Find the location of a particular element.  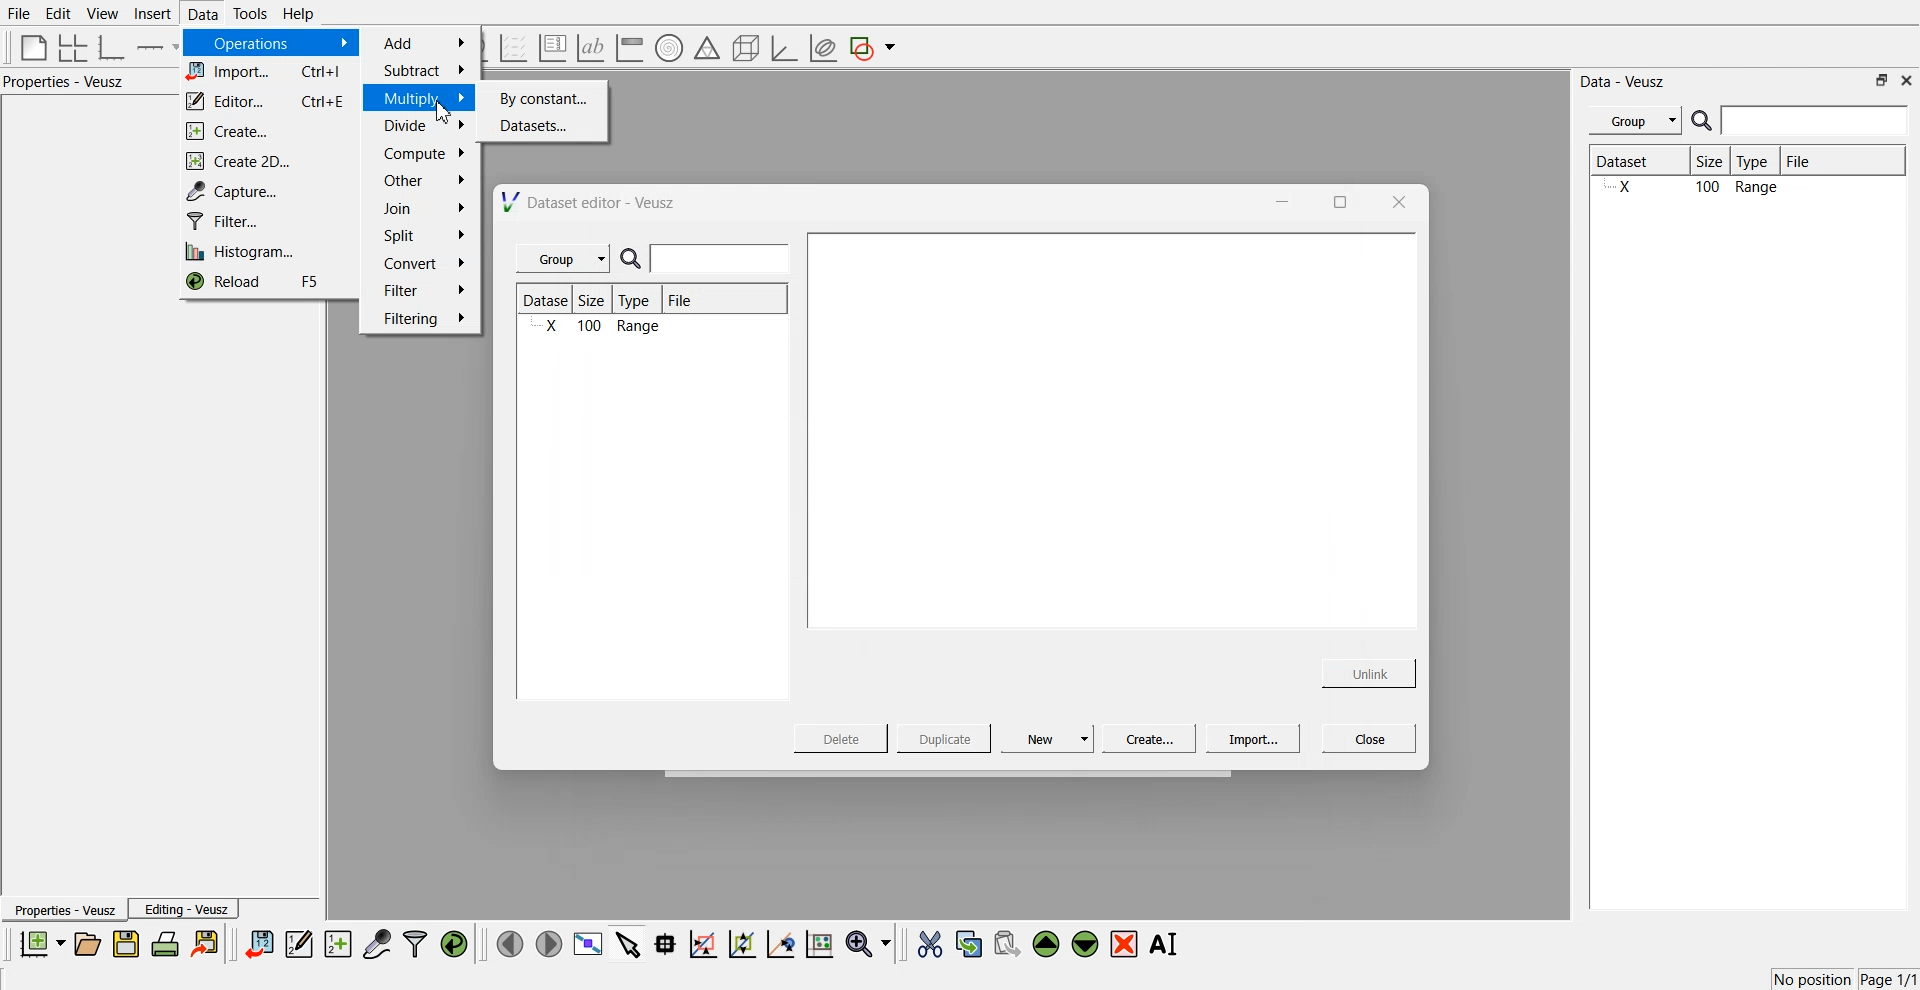

Size is located at coordinates (598, 301).